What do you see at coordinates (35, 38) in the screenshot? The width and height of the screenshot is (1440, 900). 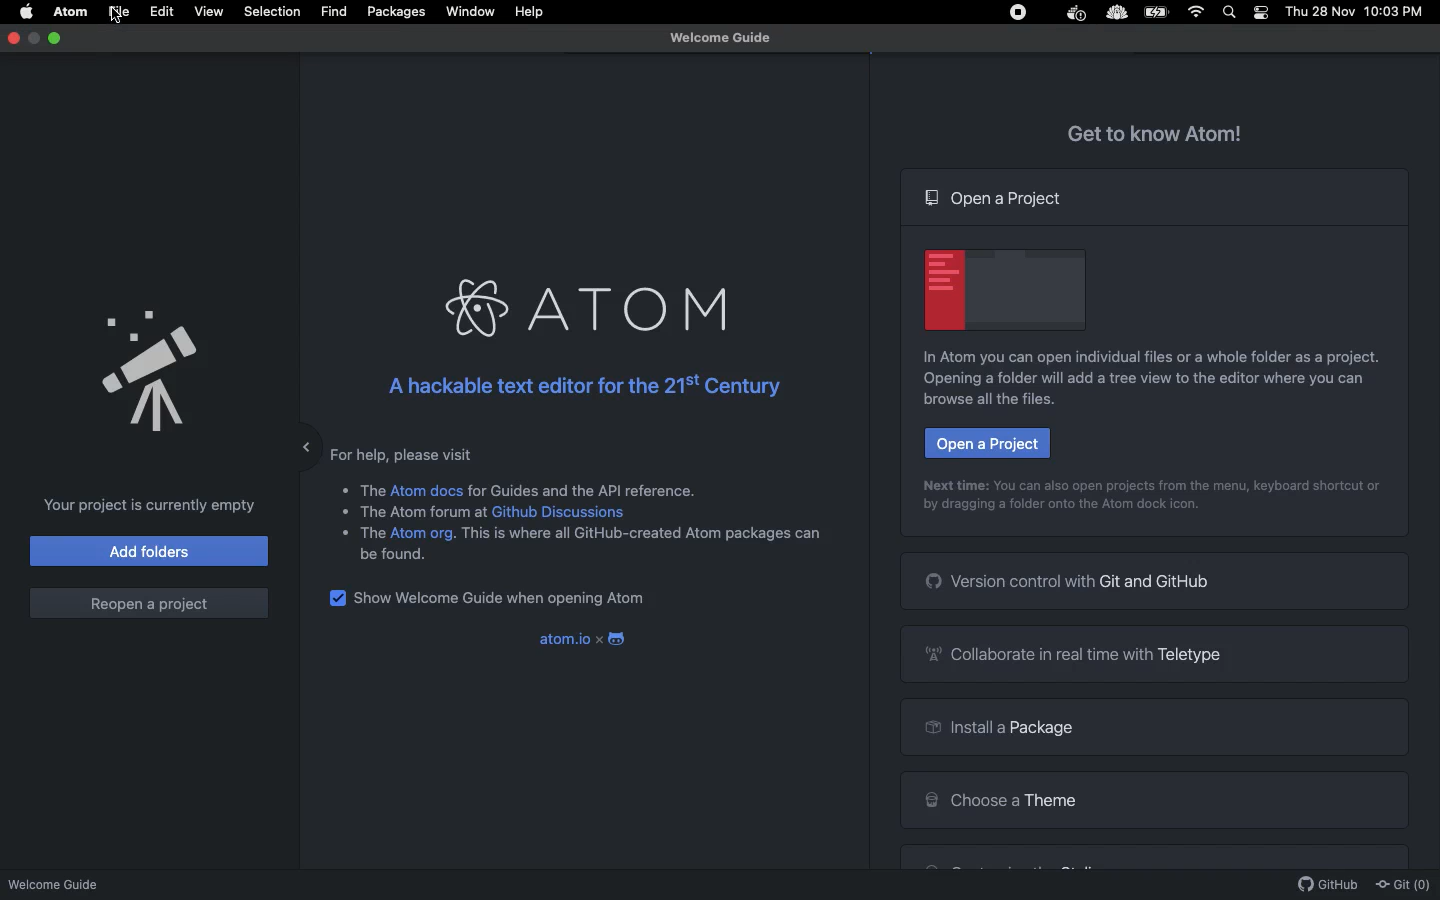 I see `minimize` at bounding box center [35, 38].